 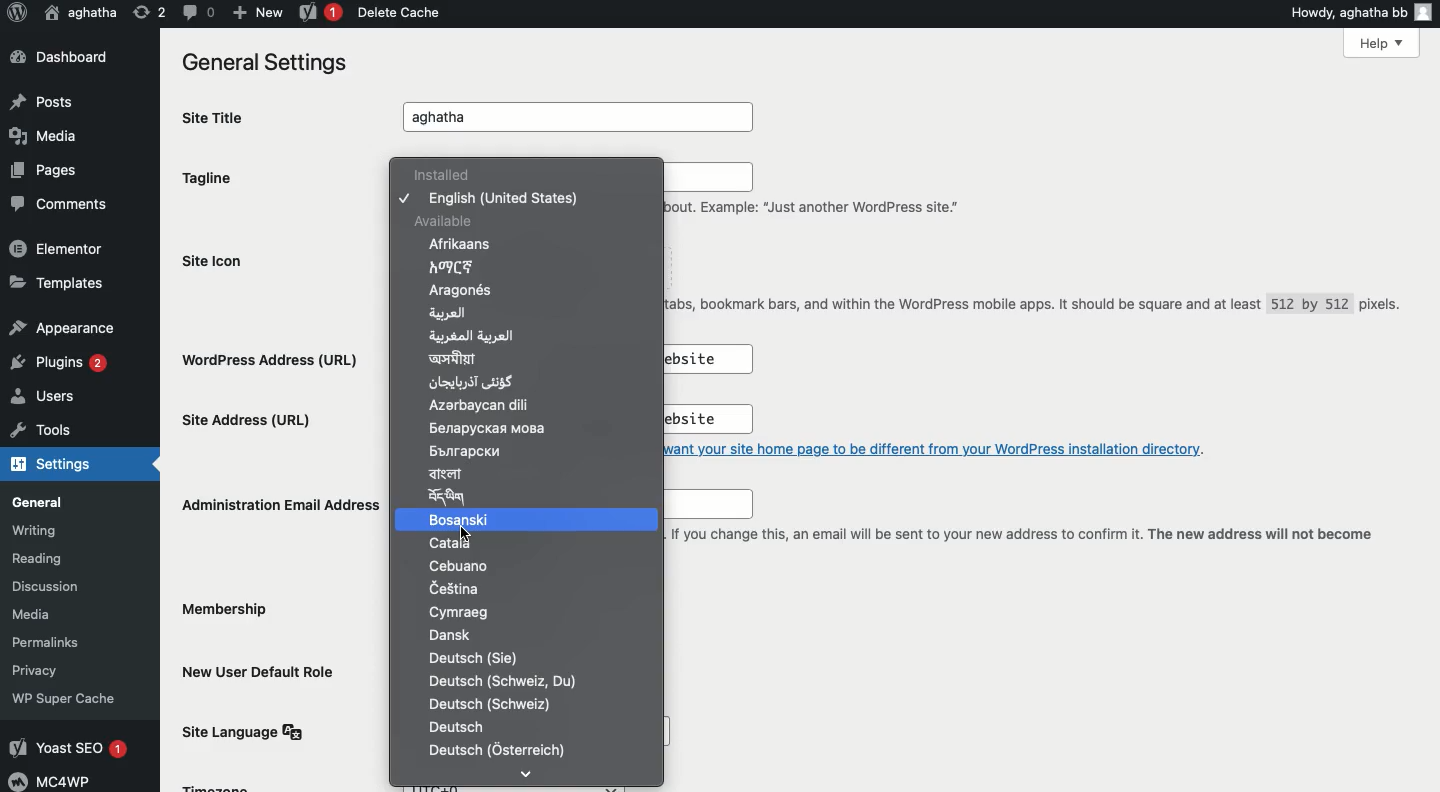 I want to click on Site title, so click(x=220, y=117).